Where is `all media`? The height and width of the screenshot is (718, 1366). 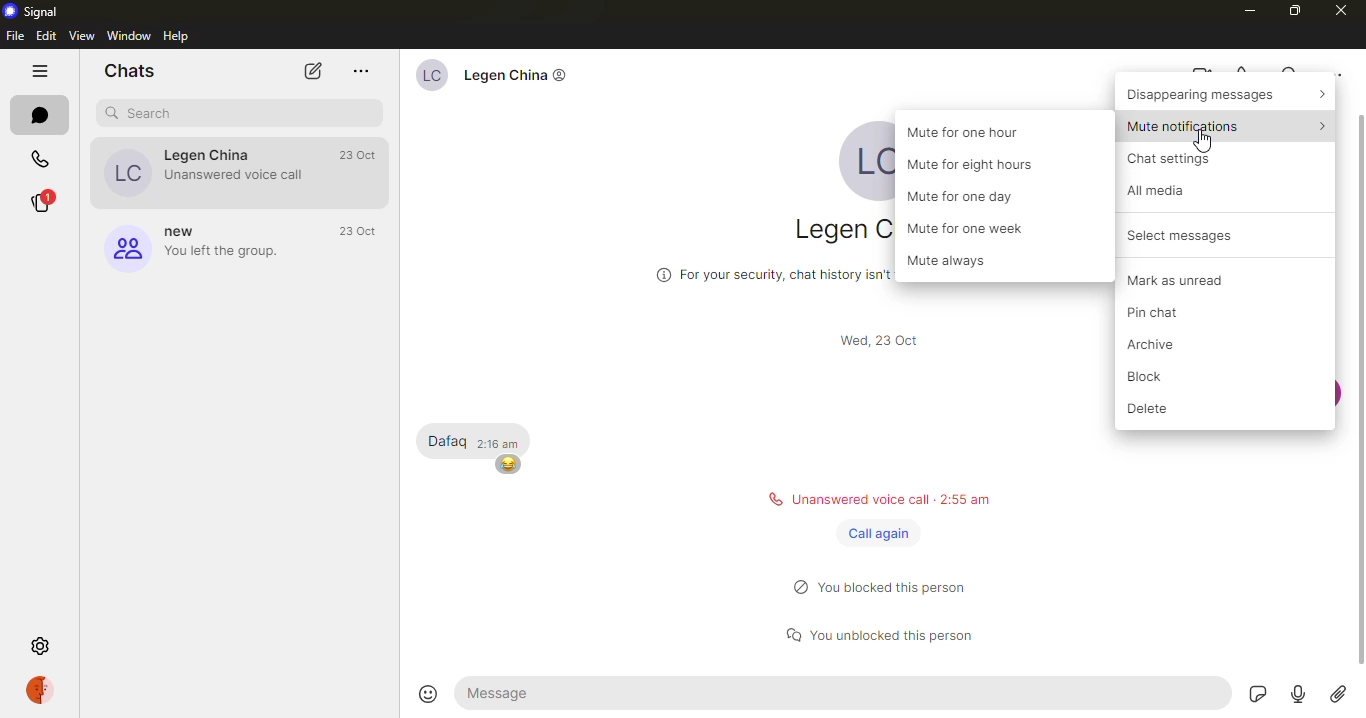 all media is located at coordinates (1166, 192).